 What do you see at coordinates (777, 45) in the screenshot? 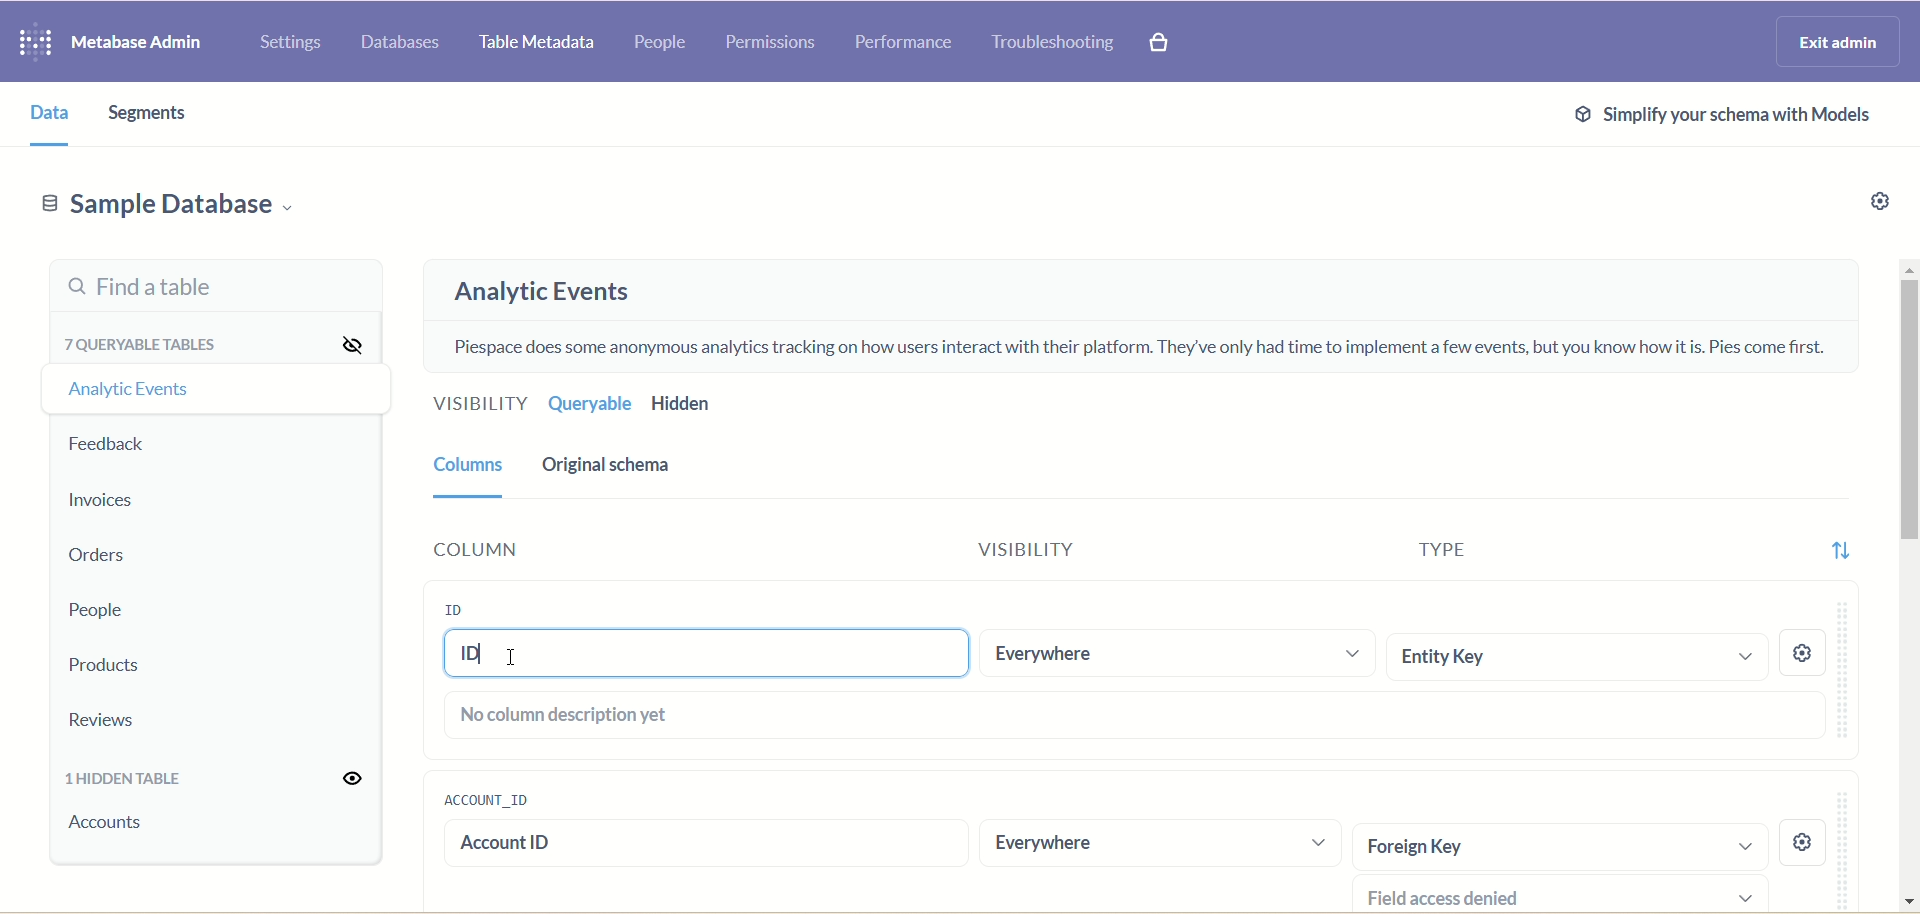
I see `Permissions` at bounding box center [777, 45].